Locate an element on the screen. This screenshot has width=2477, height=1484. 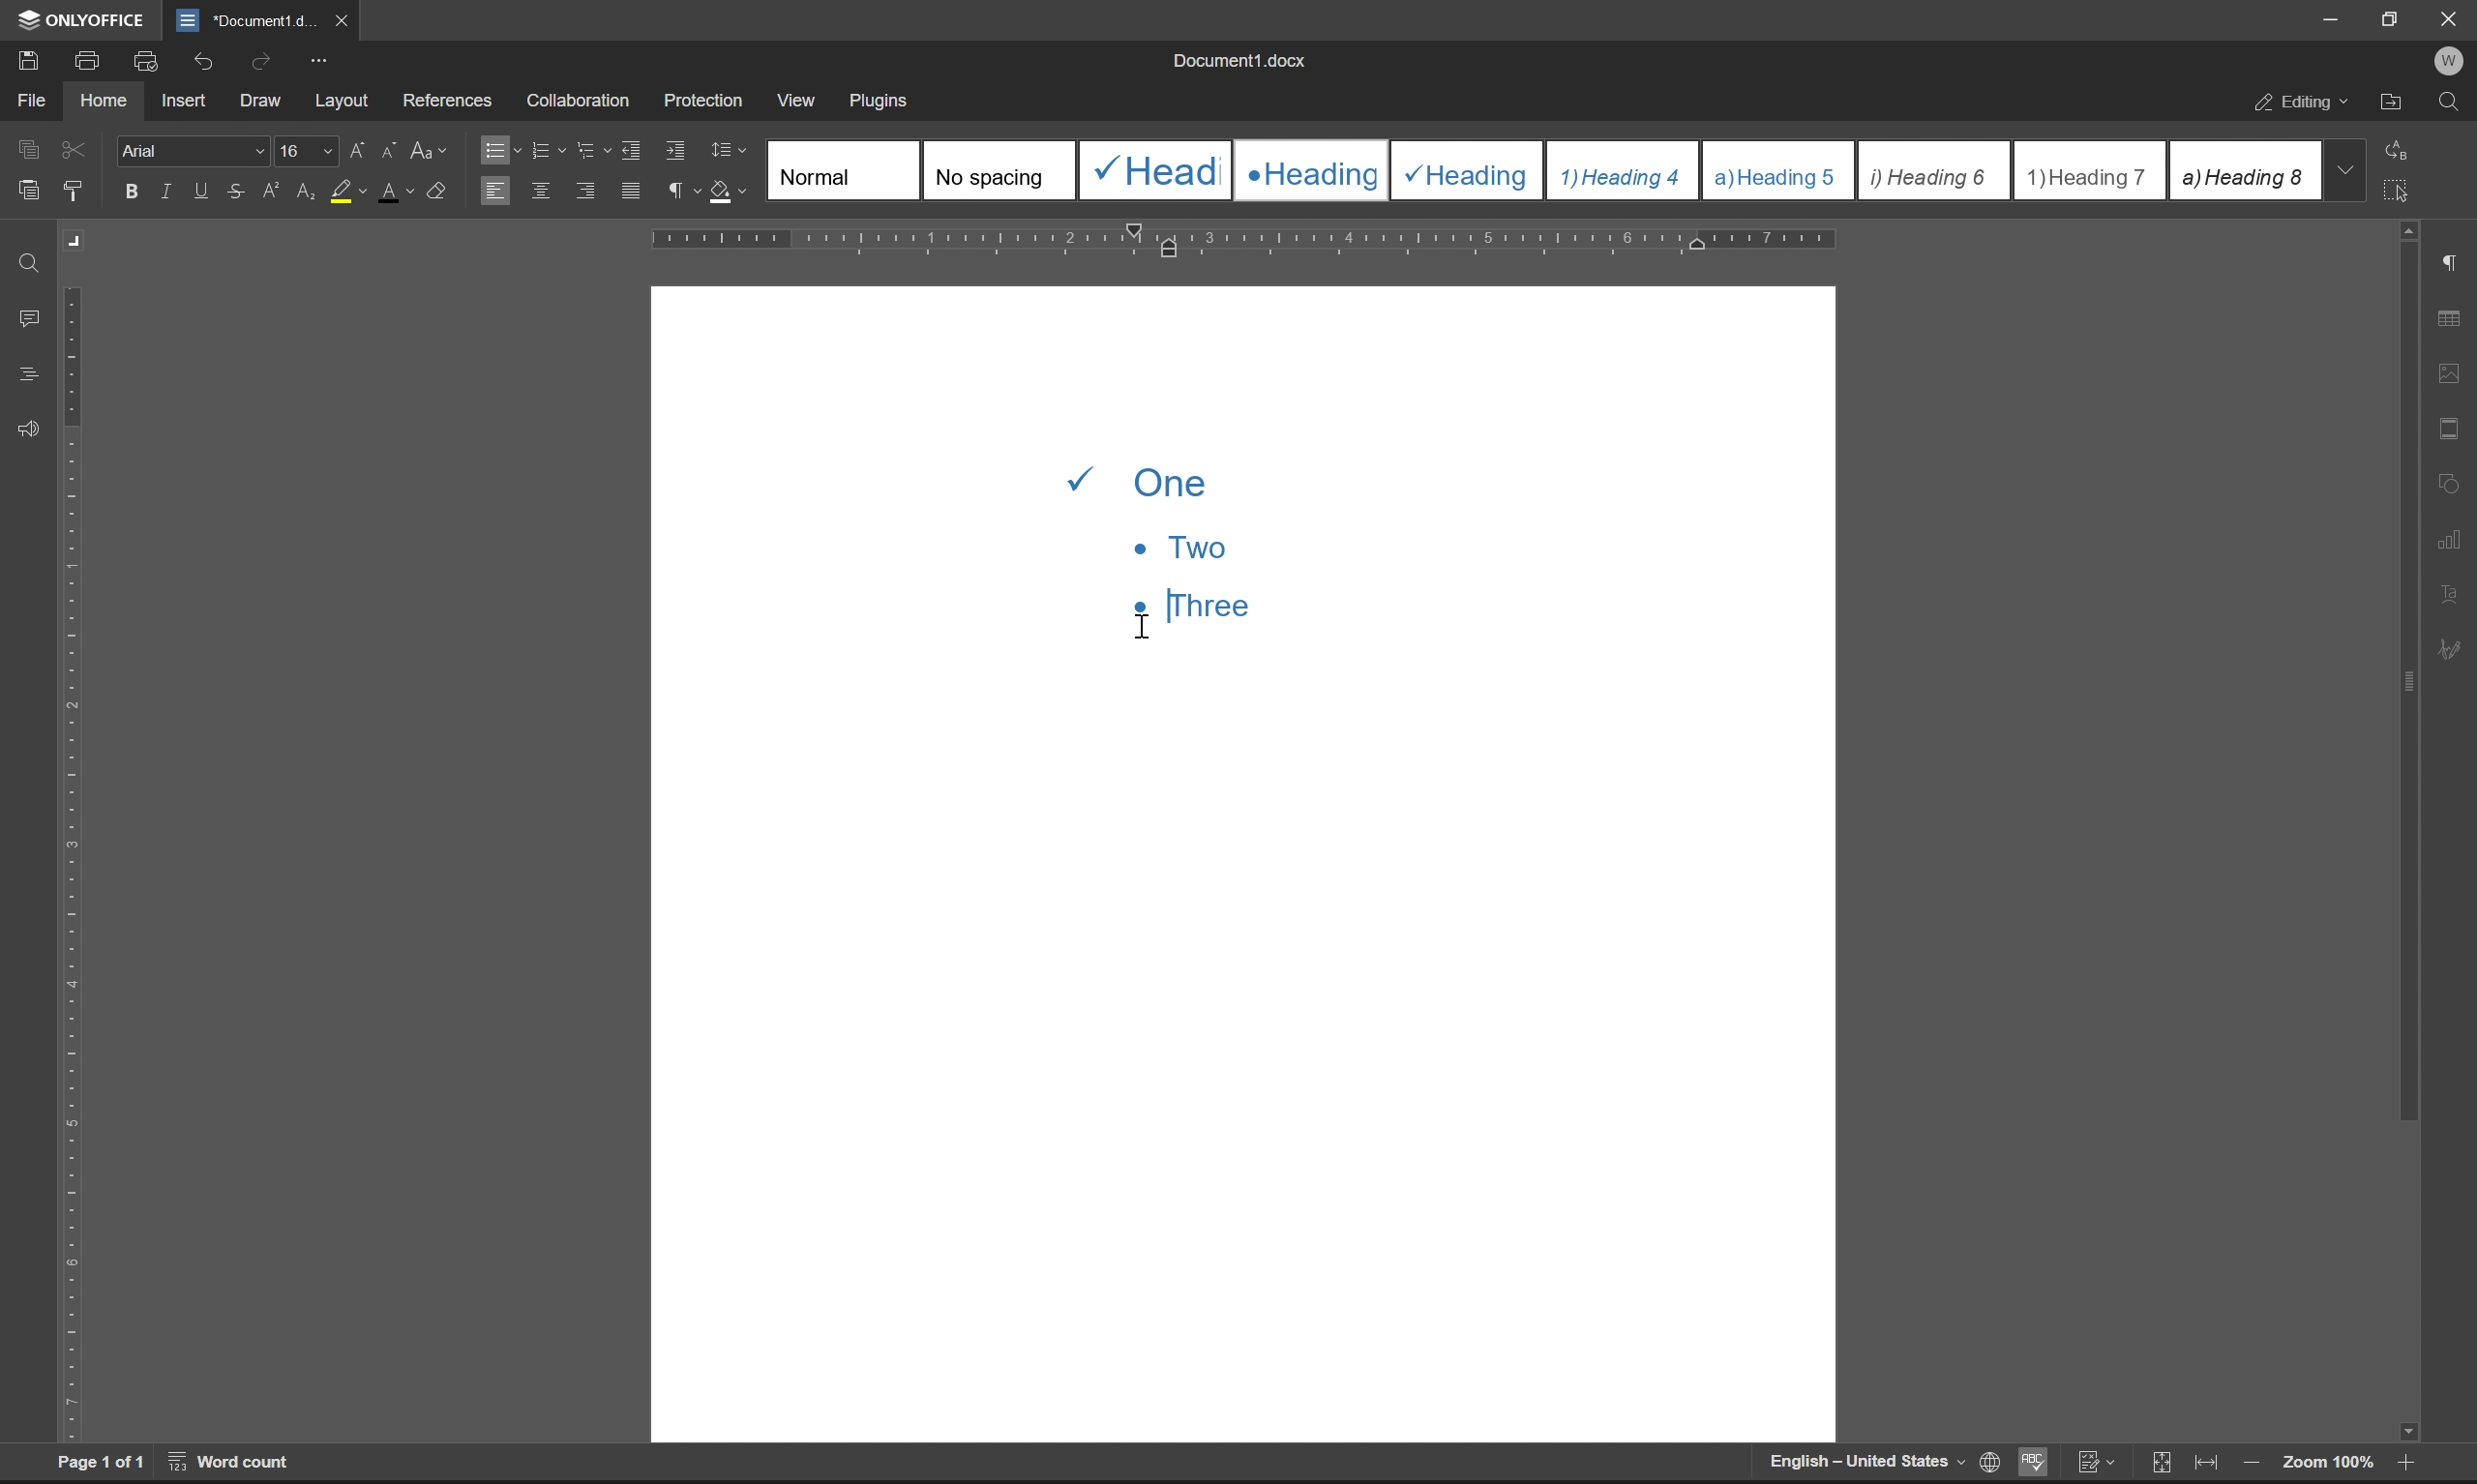
Close is located at coordinates (2451, 19).